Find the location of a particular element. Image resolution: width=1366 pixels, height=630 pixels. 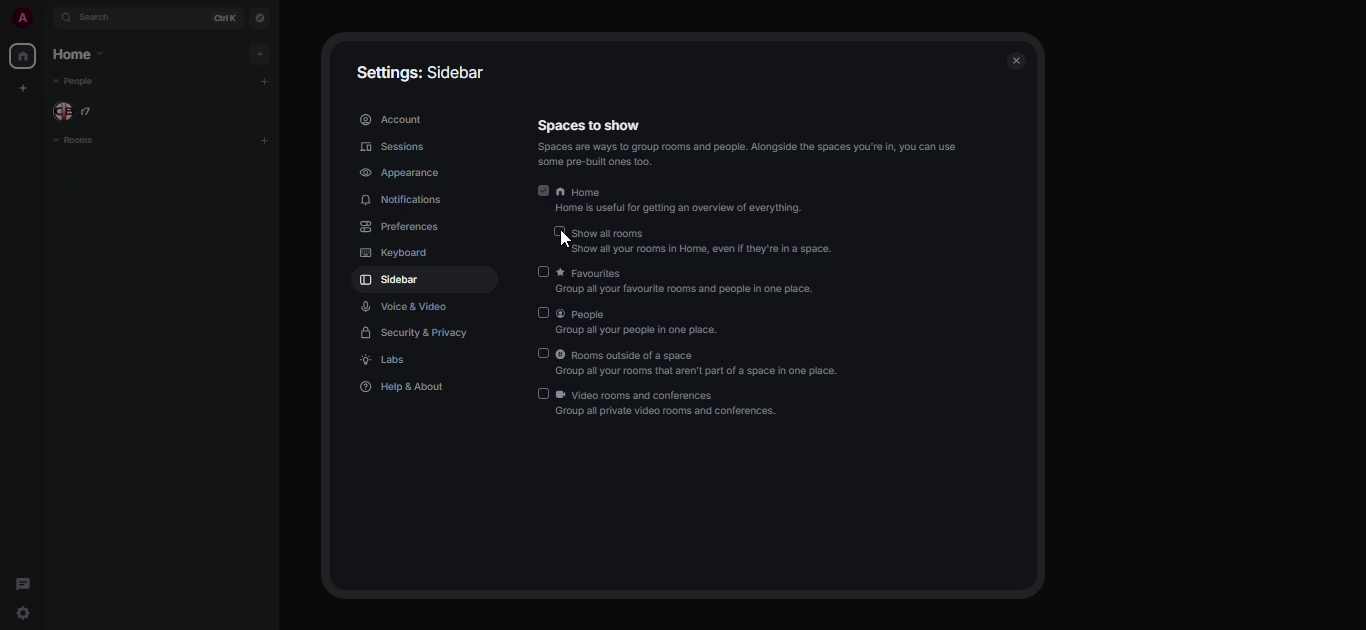

disabled is located at coordinates (544, 393).